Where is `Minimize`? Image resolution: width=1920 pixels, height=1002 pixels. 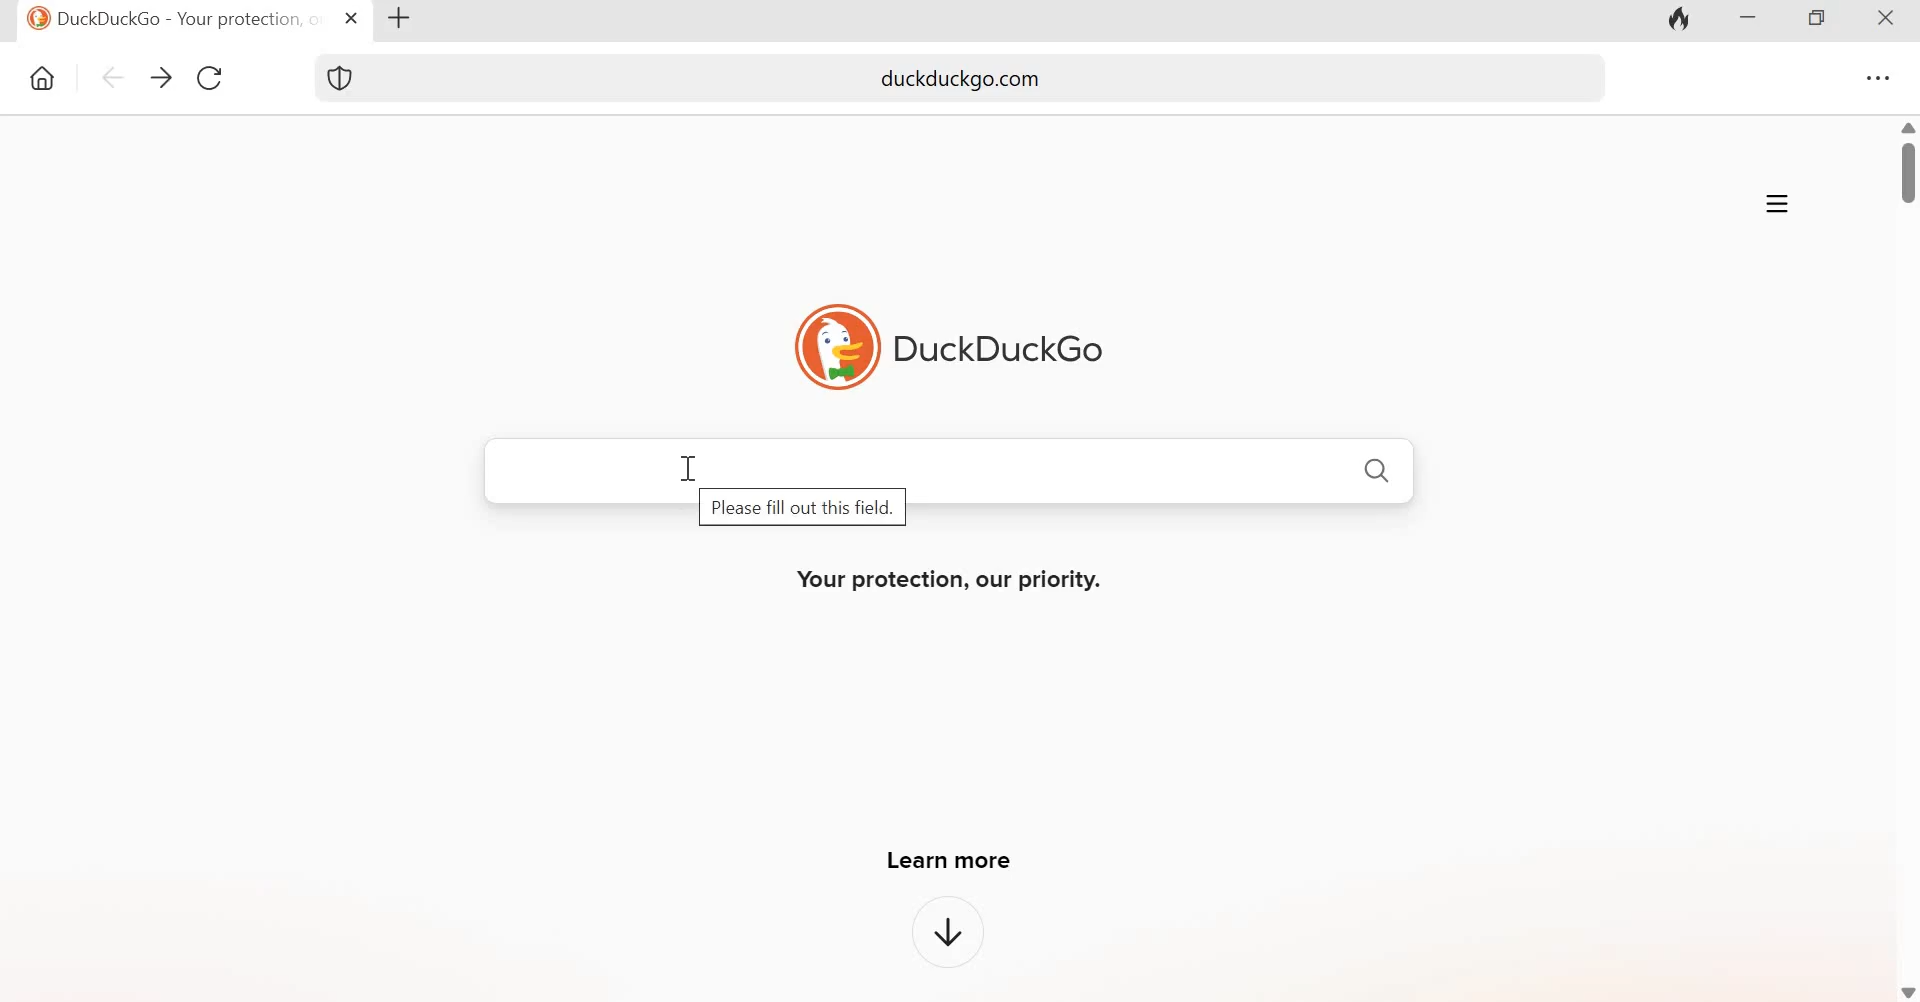 Minimize is located at coordinates (1754, 21).